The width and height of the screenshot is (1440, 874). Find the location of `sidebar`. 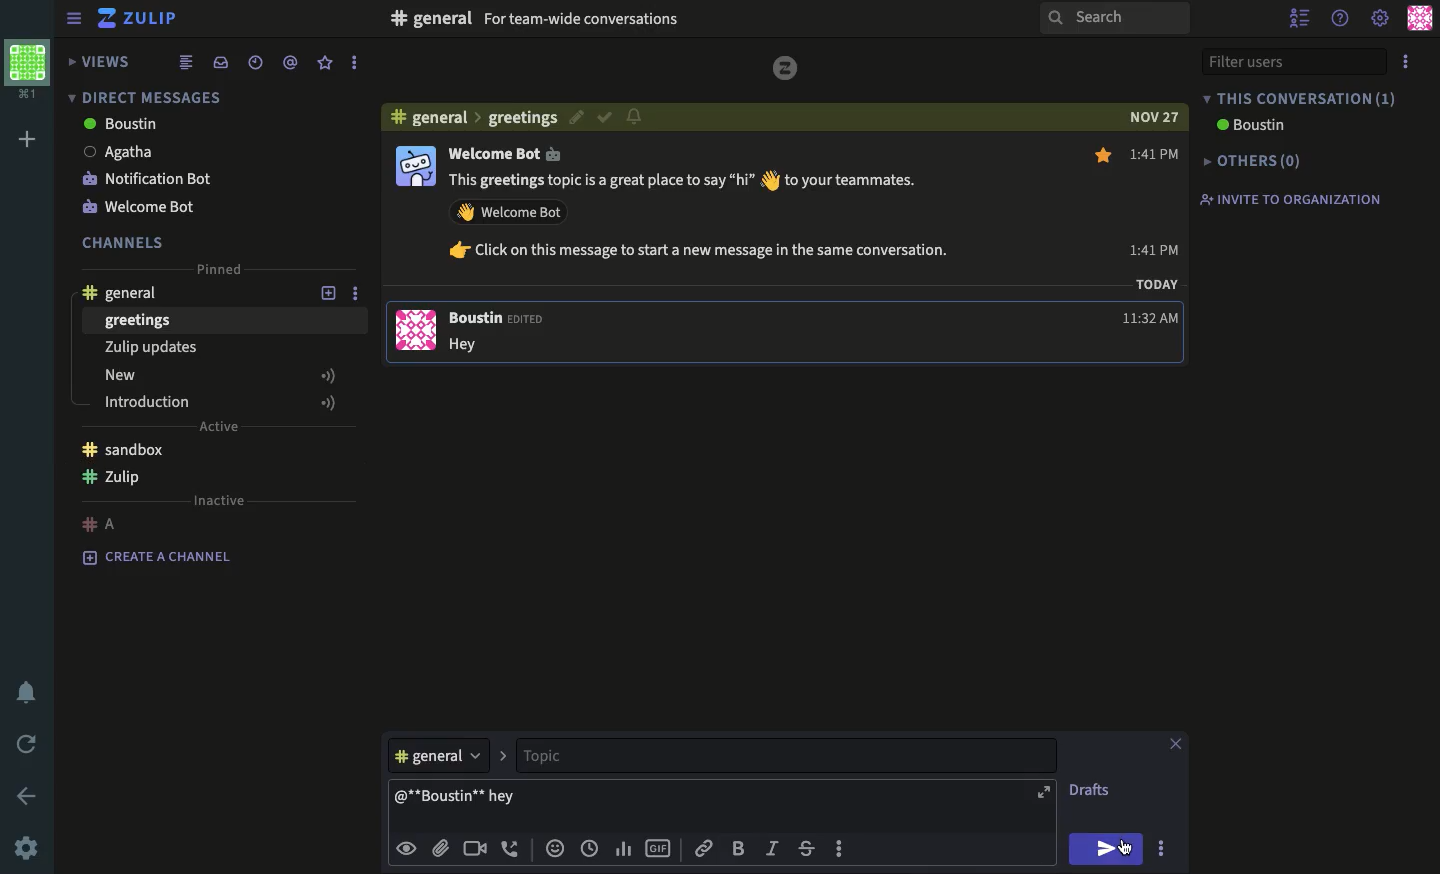

sidebar is located at coordinates (74, 20).